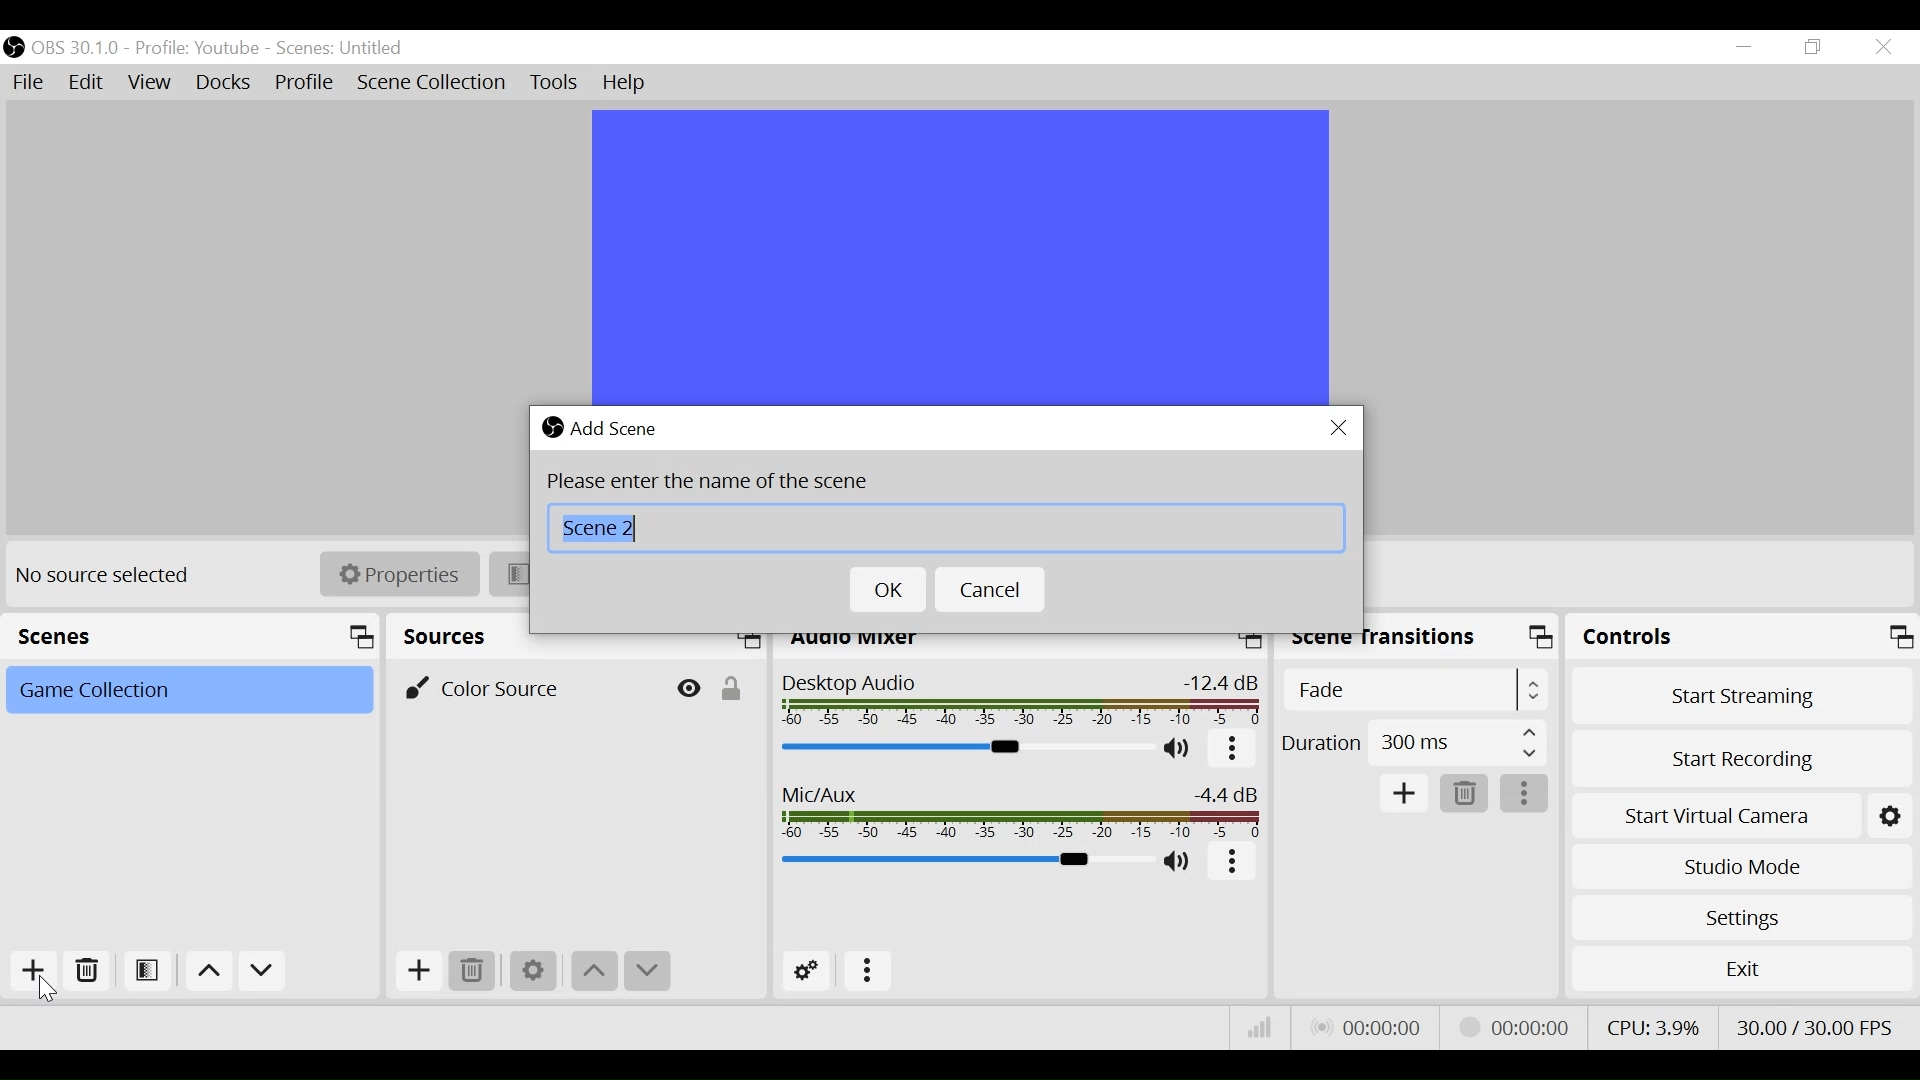 This screenshot has width=1920, height=1080. I want to click on Studio Mode, so click(1742, 866).